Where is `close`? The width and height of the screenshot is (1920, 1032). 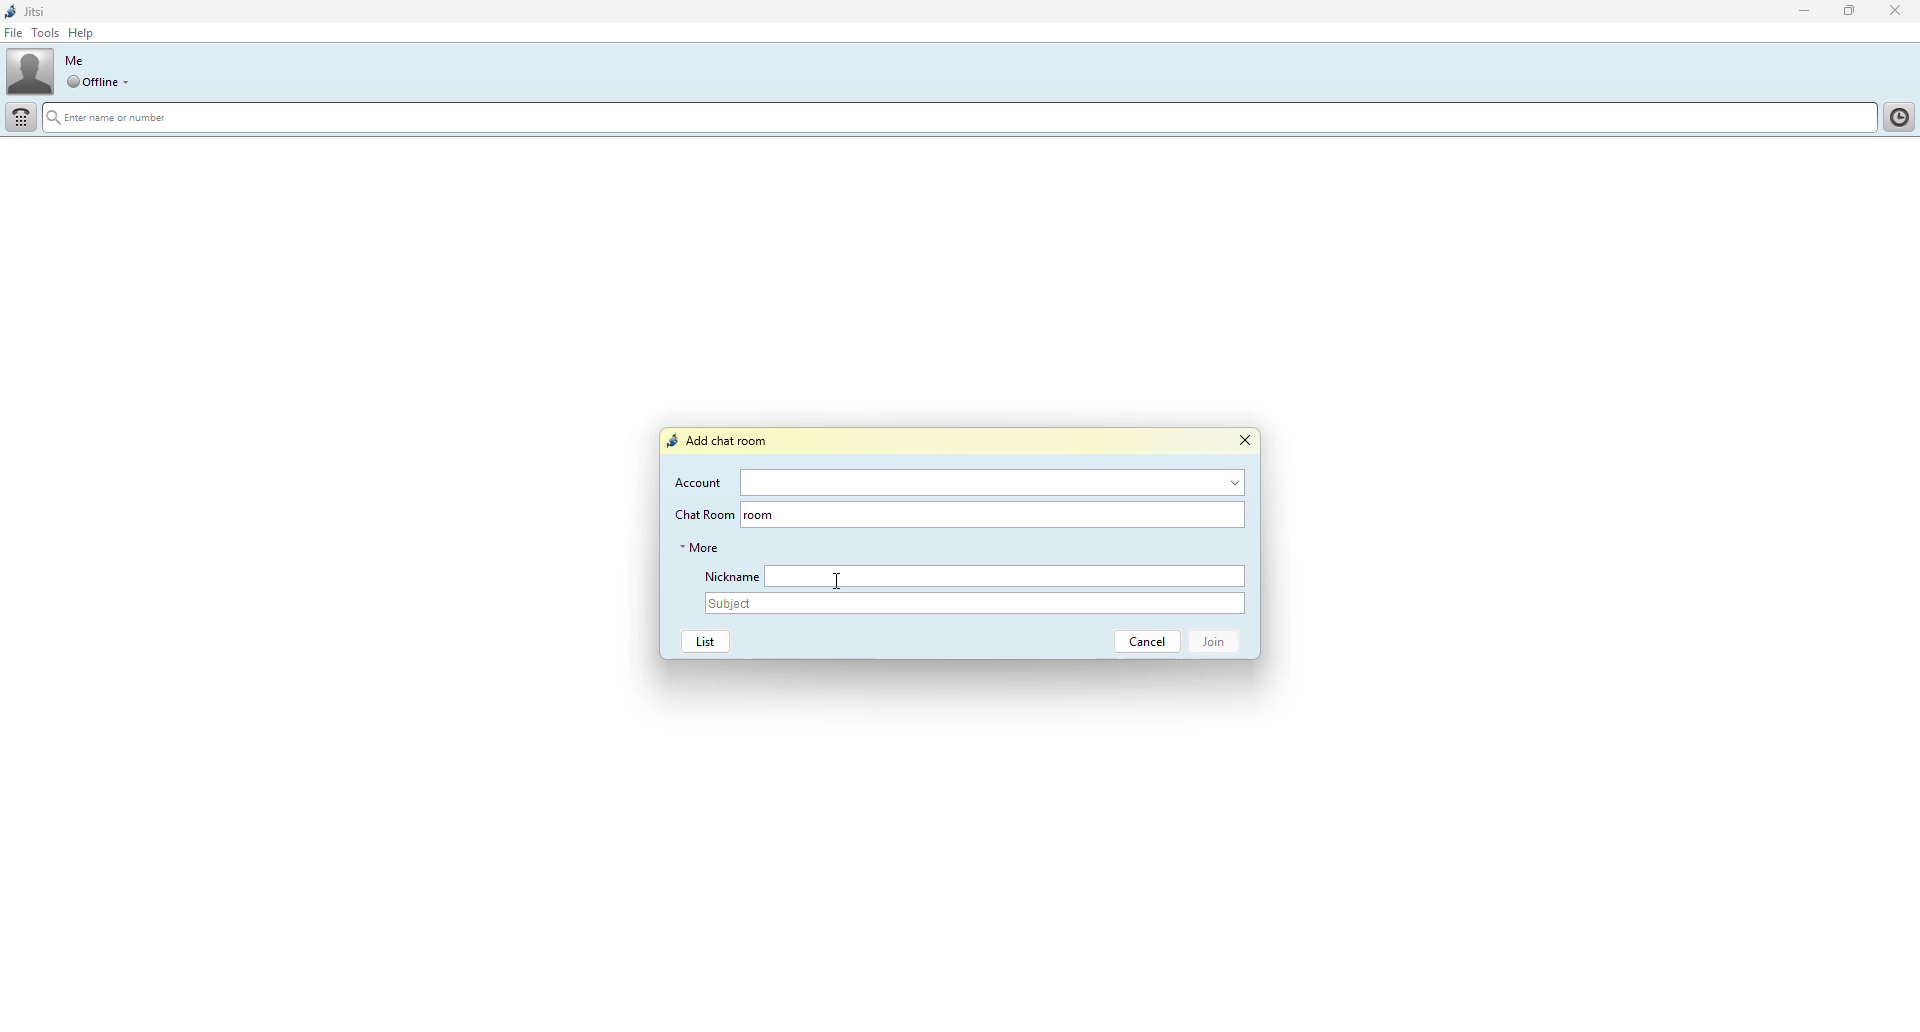 close is located at coordinates (1899, 10).